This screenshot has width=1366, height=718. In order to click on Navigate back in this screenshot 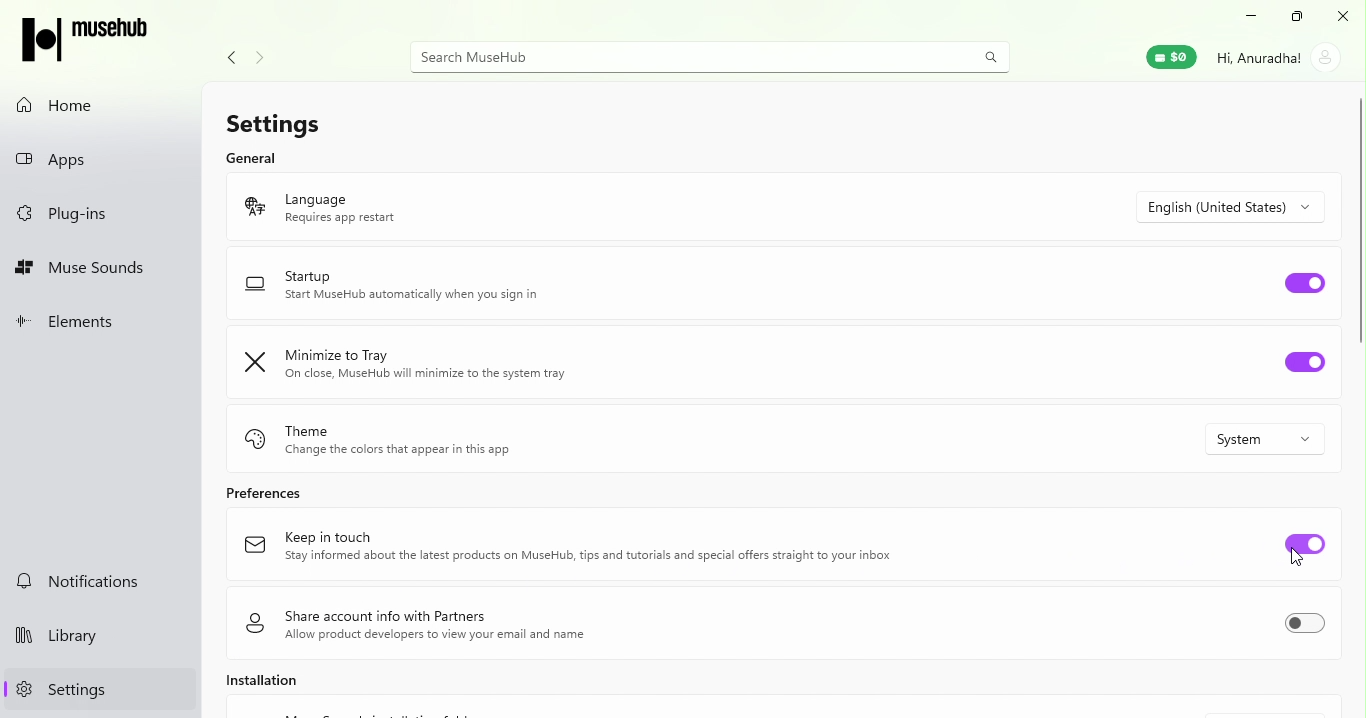, I will do `click(234, 57)`.